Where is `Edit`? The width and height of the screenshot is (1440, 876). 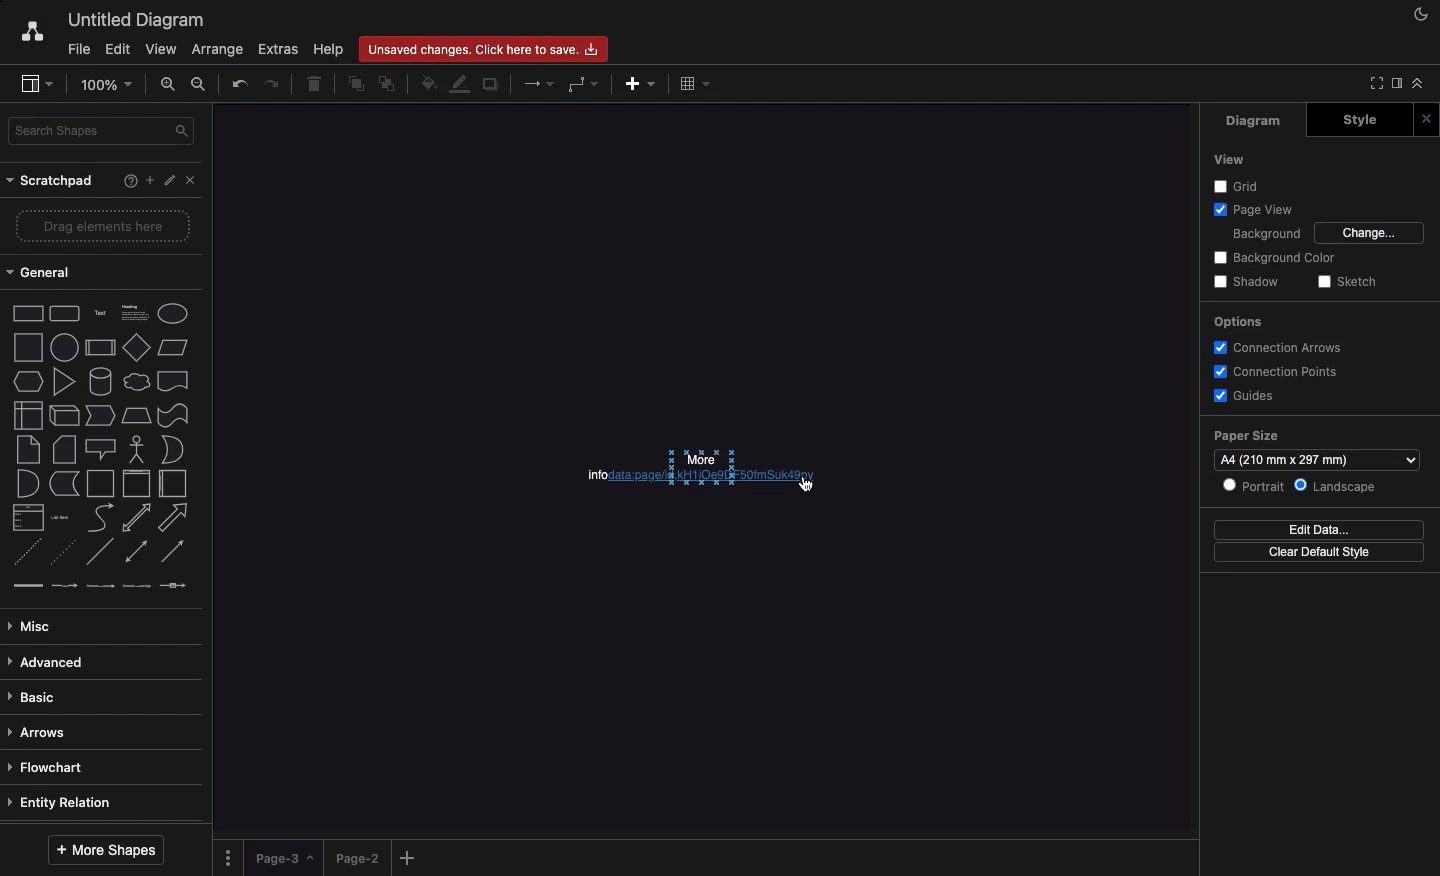
Edit is located at coordinates (117, 50).